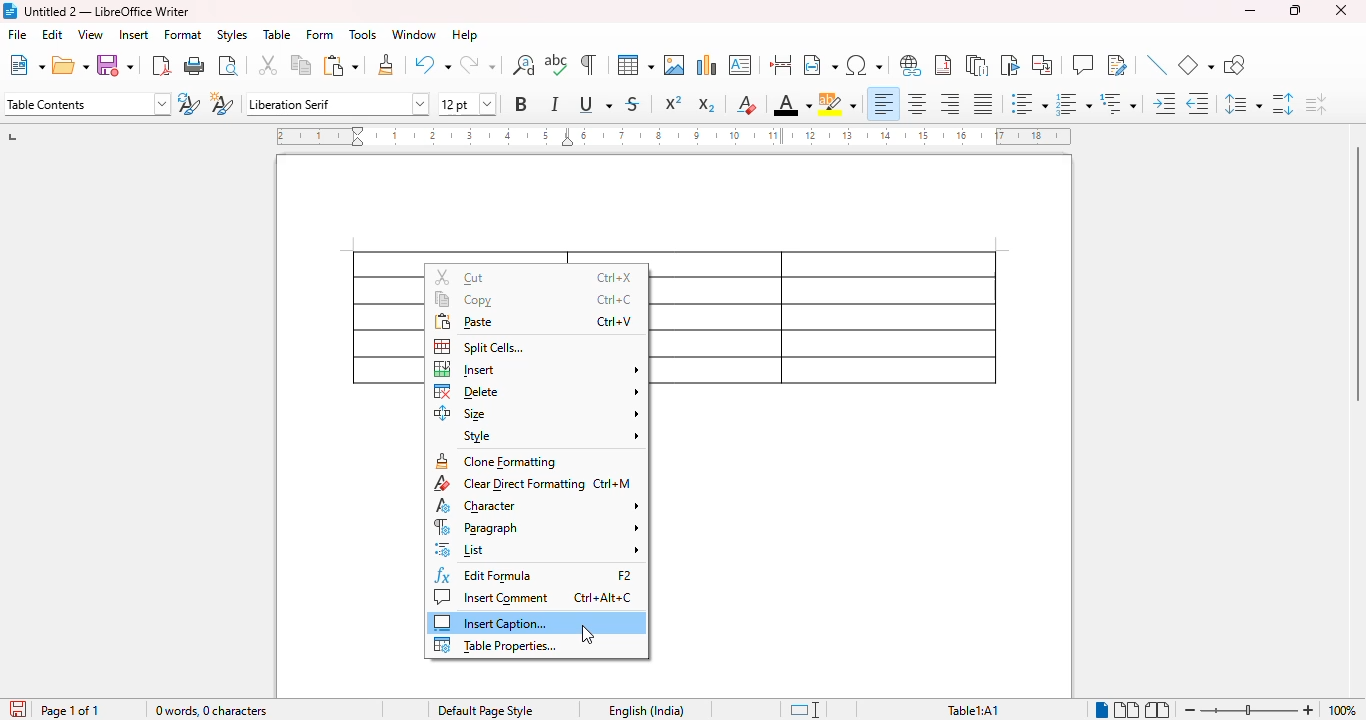  Describe the element at coordinates (1195, 65) in the screenshot. I see `basic shapes` at that location.